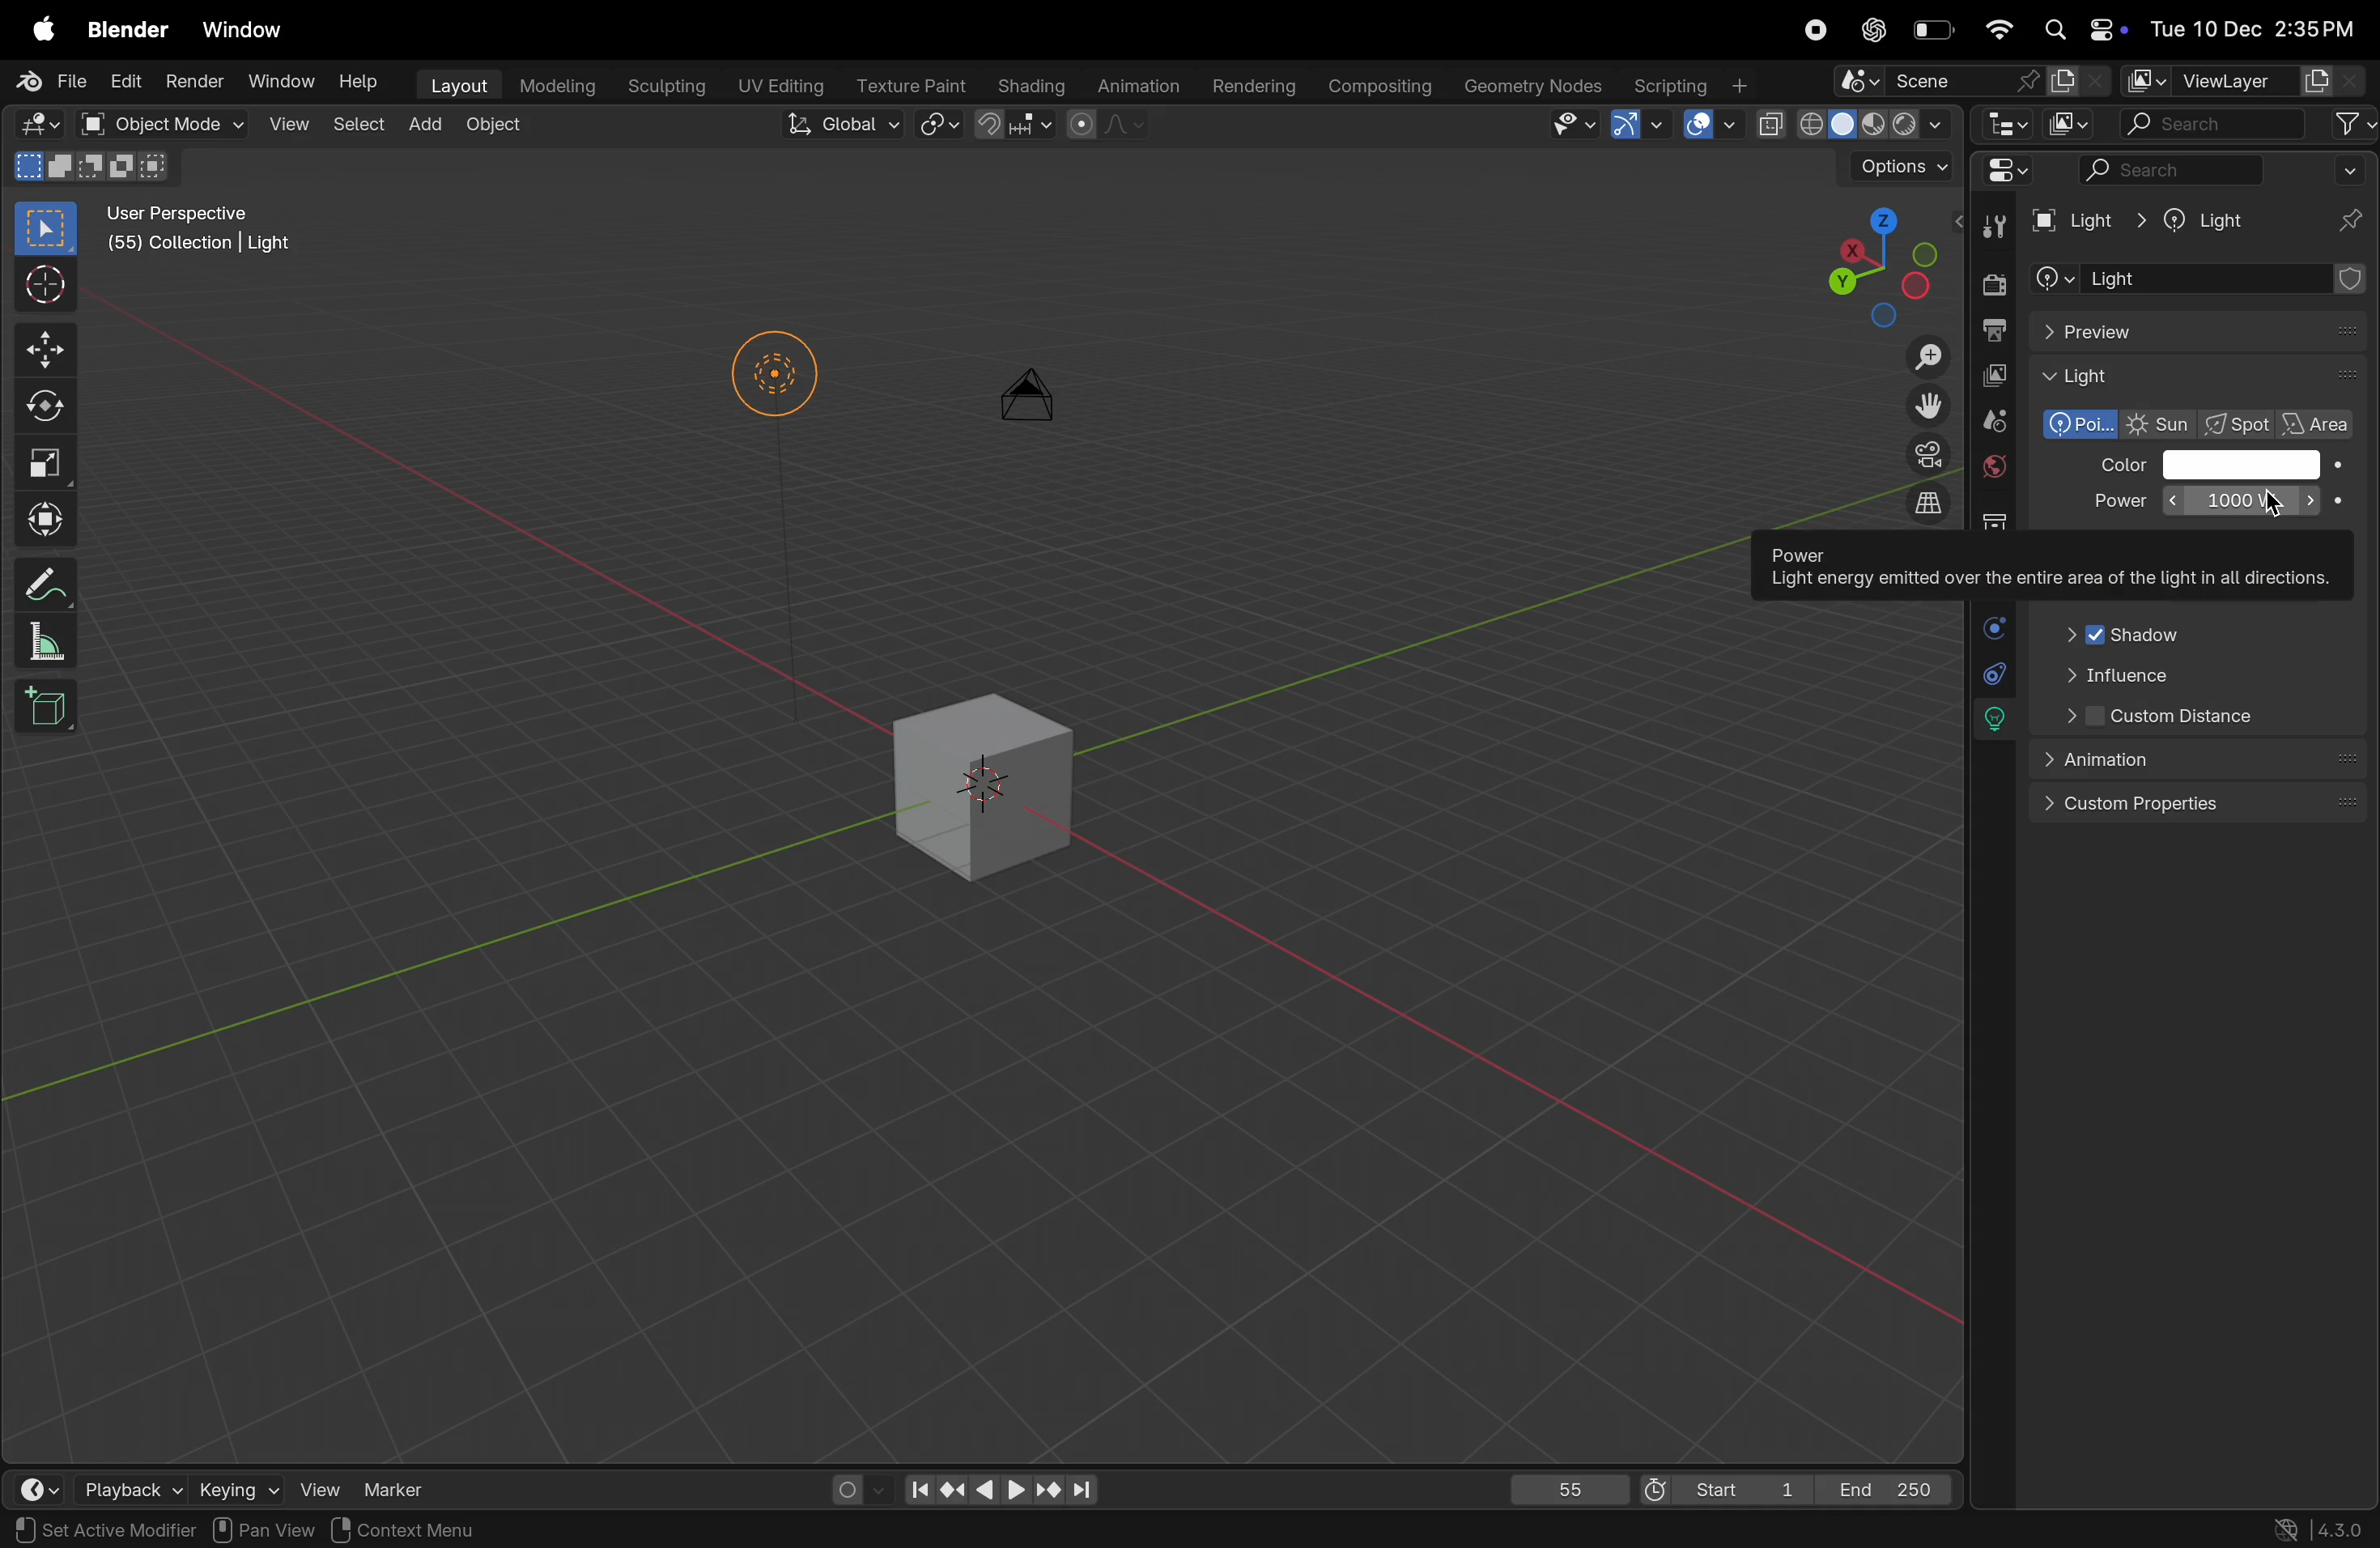 The height and width of the screenshot is (1548, 2380). Describe the element at coordinates (363, 1531) in the screenshot. I see `Objects` at that location.